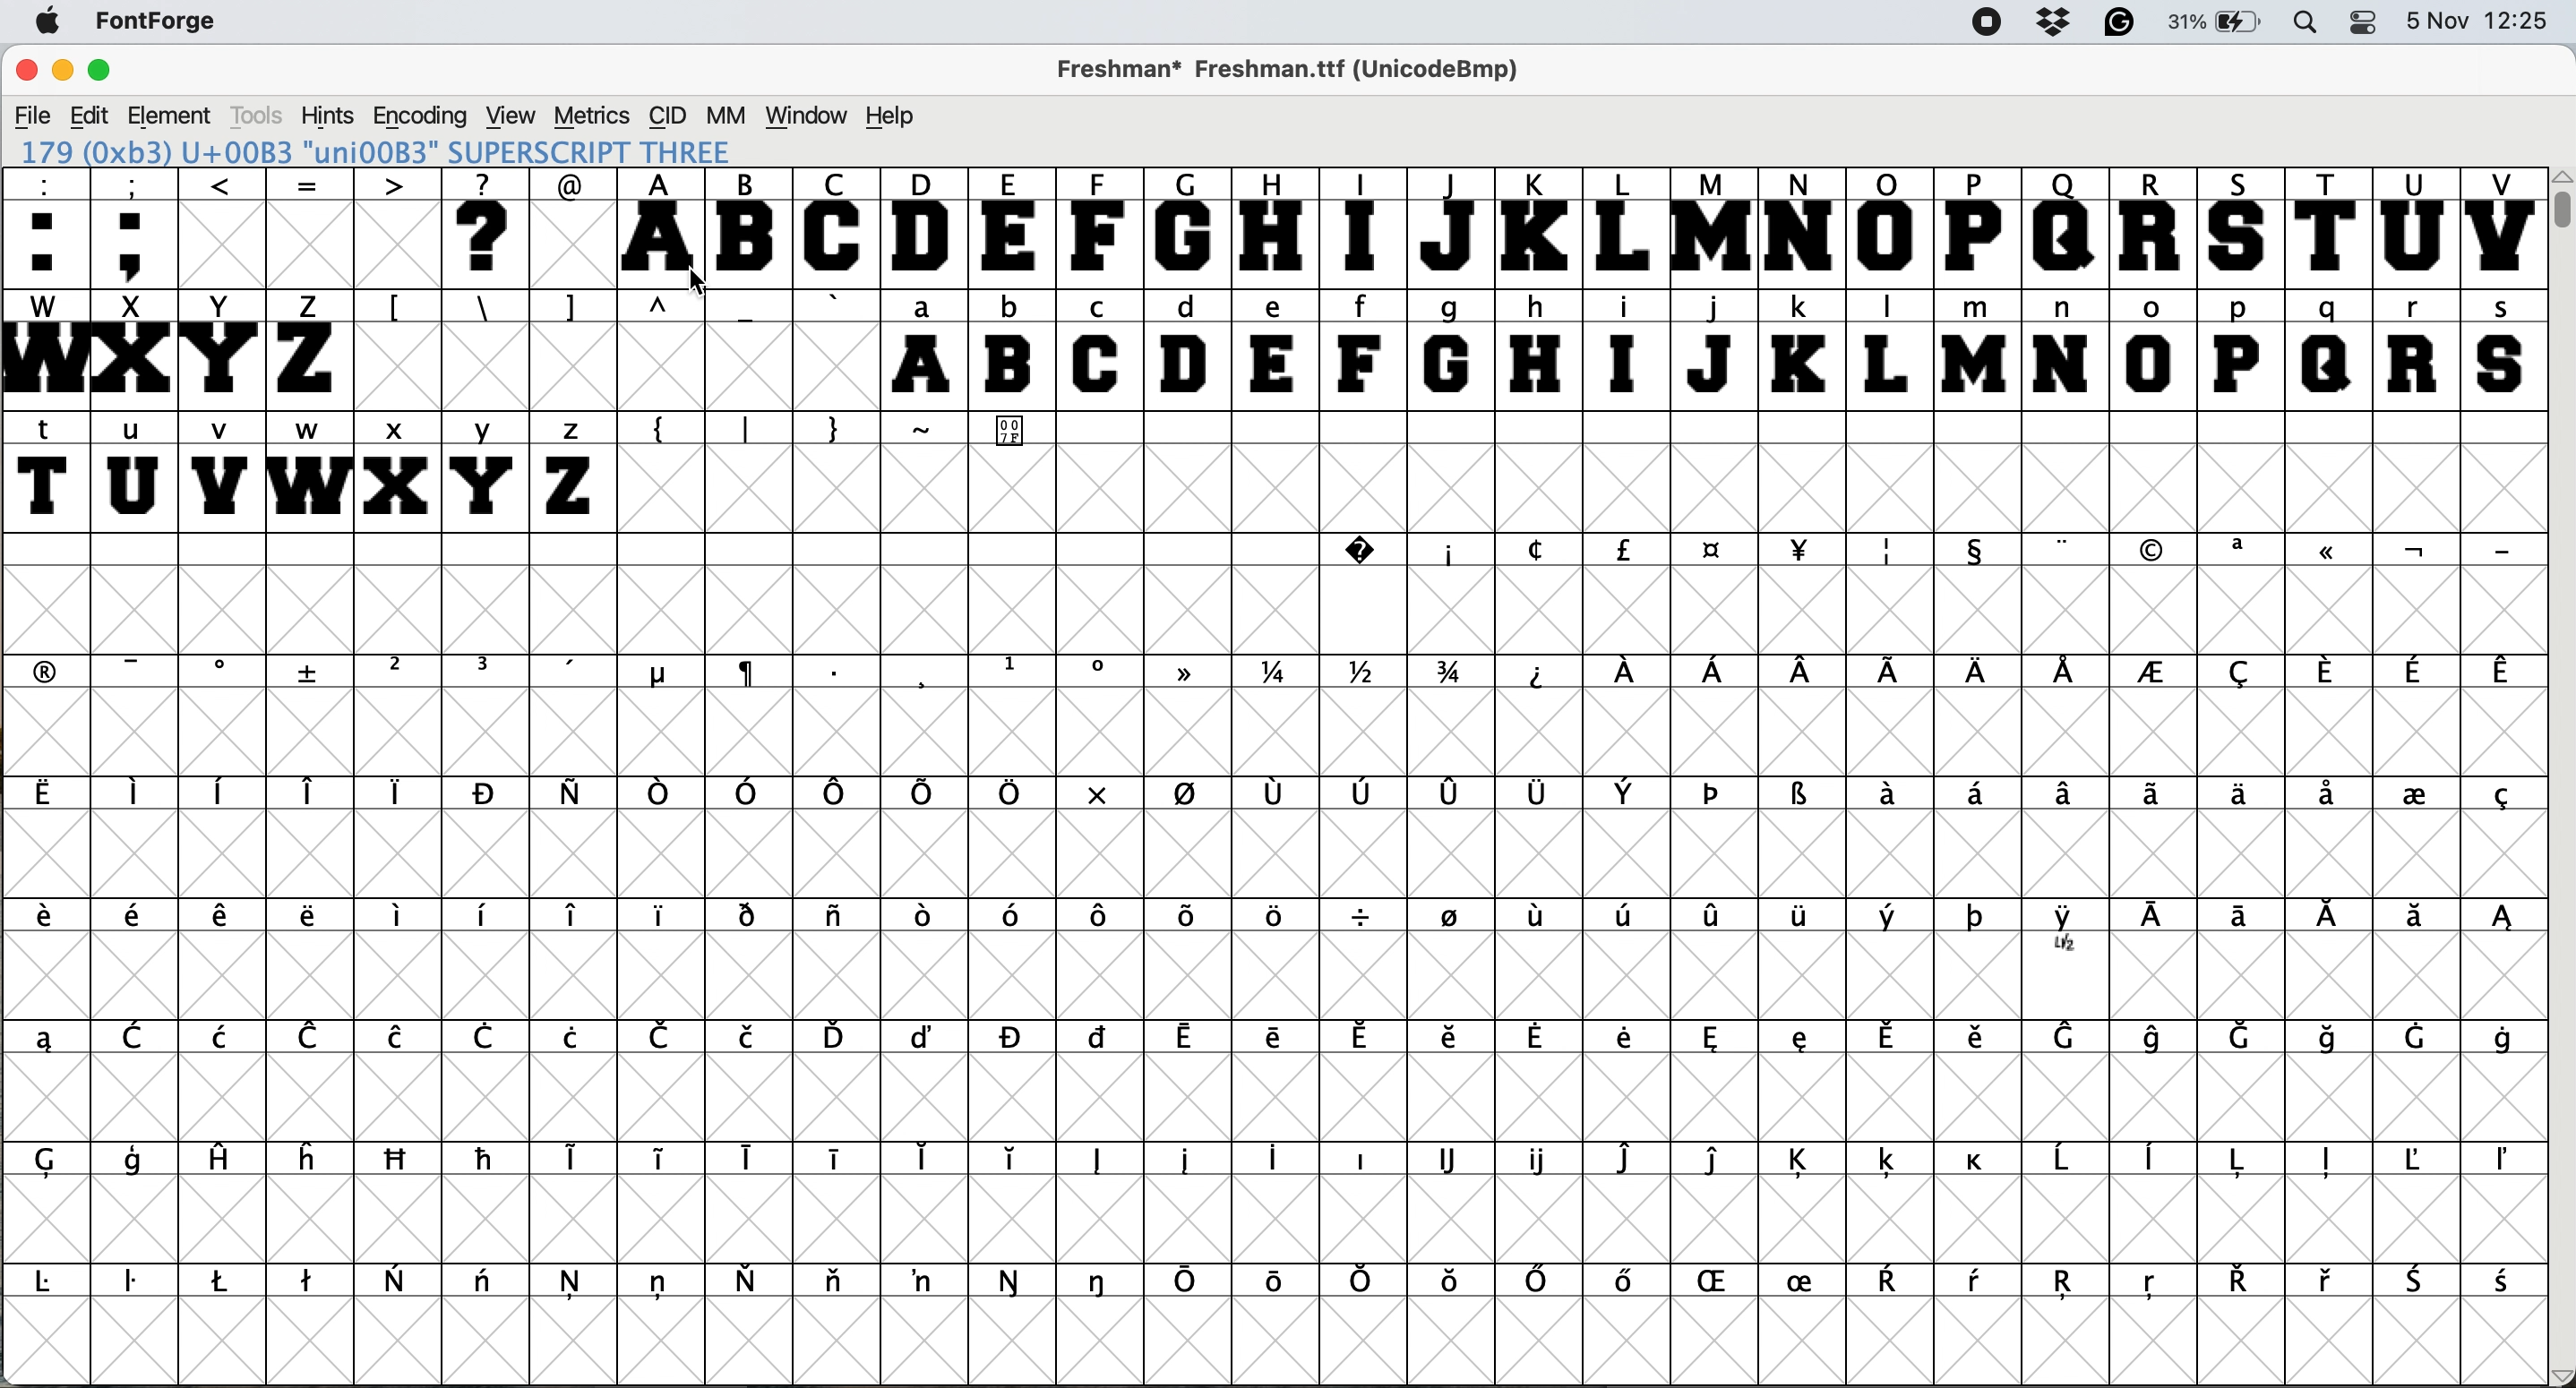 The height and width of the screenshot is (1388, 2576). I want to click on symbol, so click(2502, 674).